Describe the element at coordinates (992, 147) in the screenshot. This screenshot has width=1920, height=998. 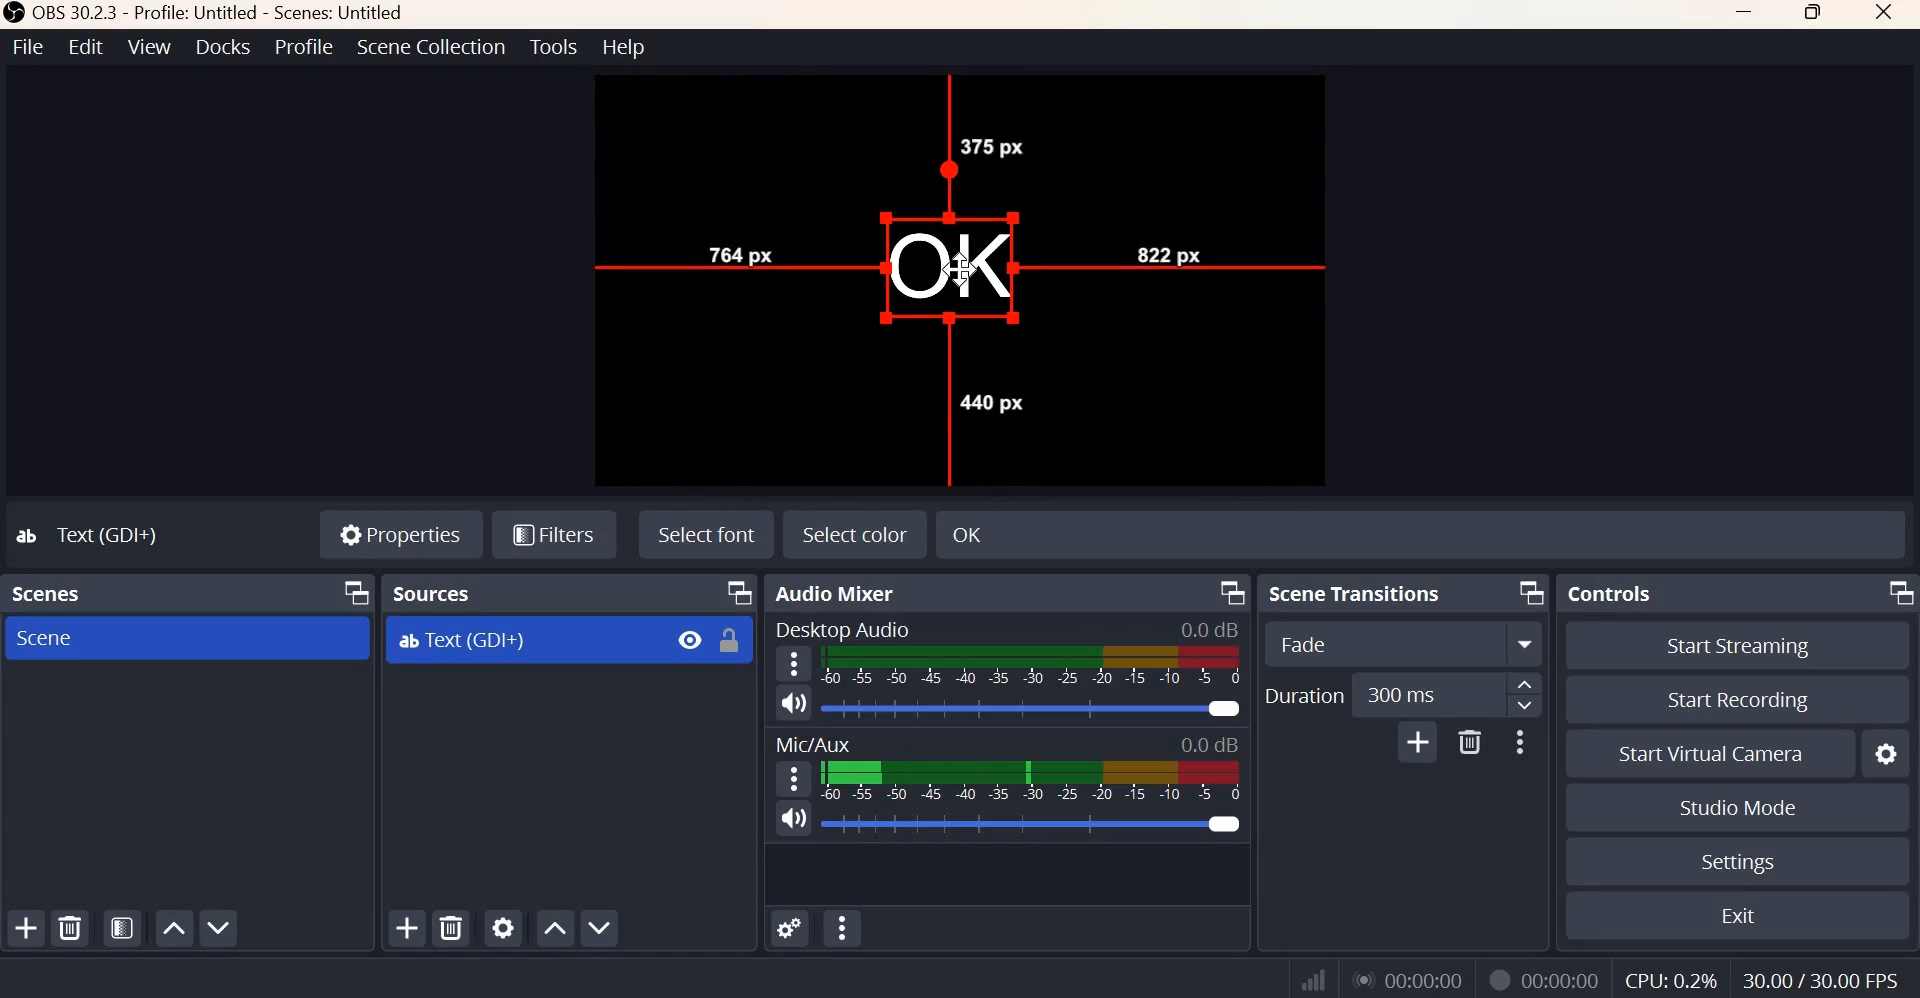
I see `375 px` at that location.